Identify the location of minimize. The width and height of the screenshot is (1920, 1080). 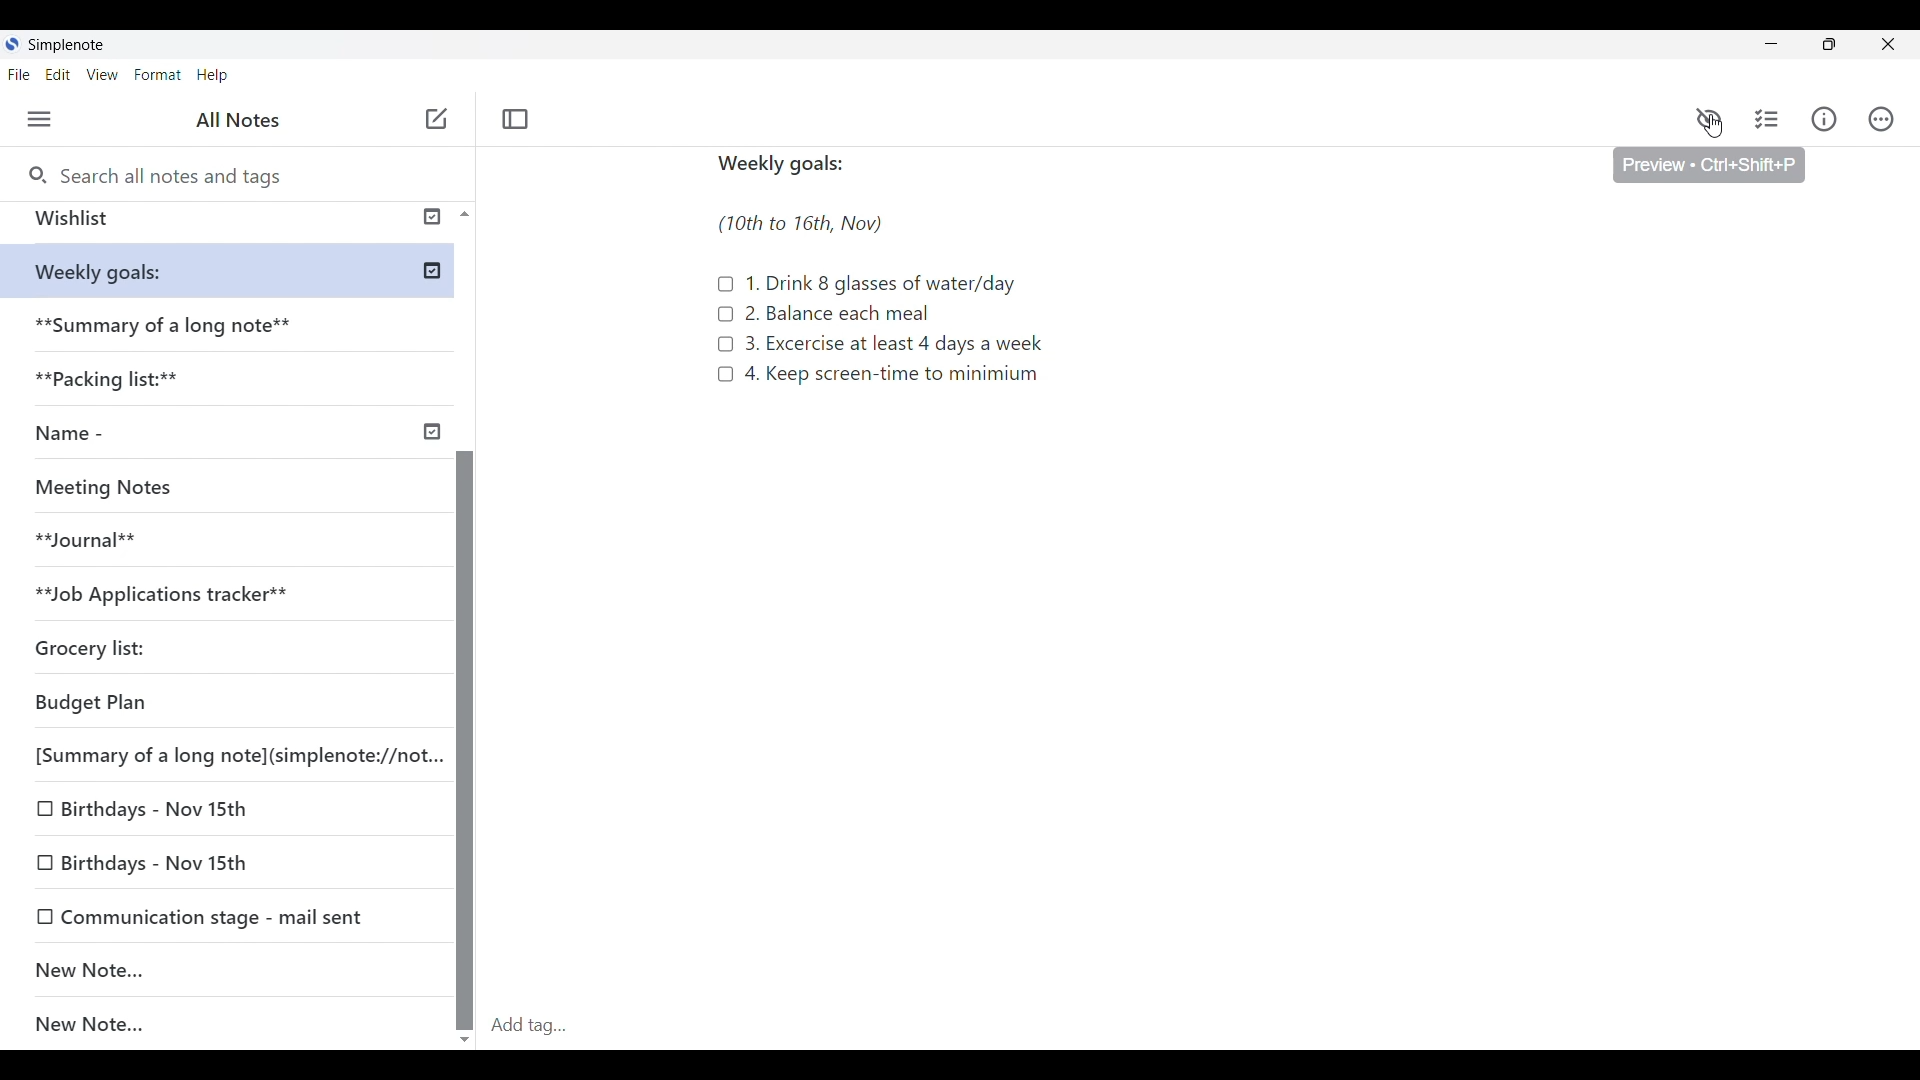
(1786, 48).